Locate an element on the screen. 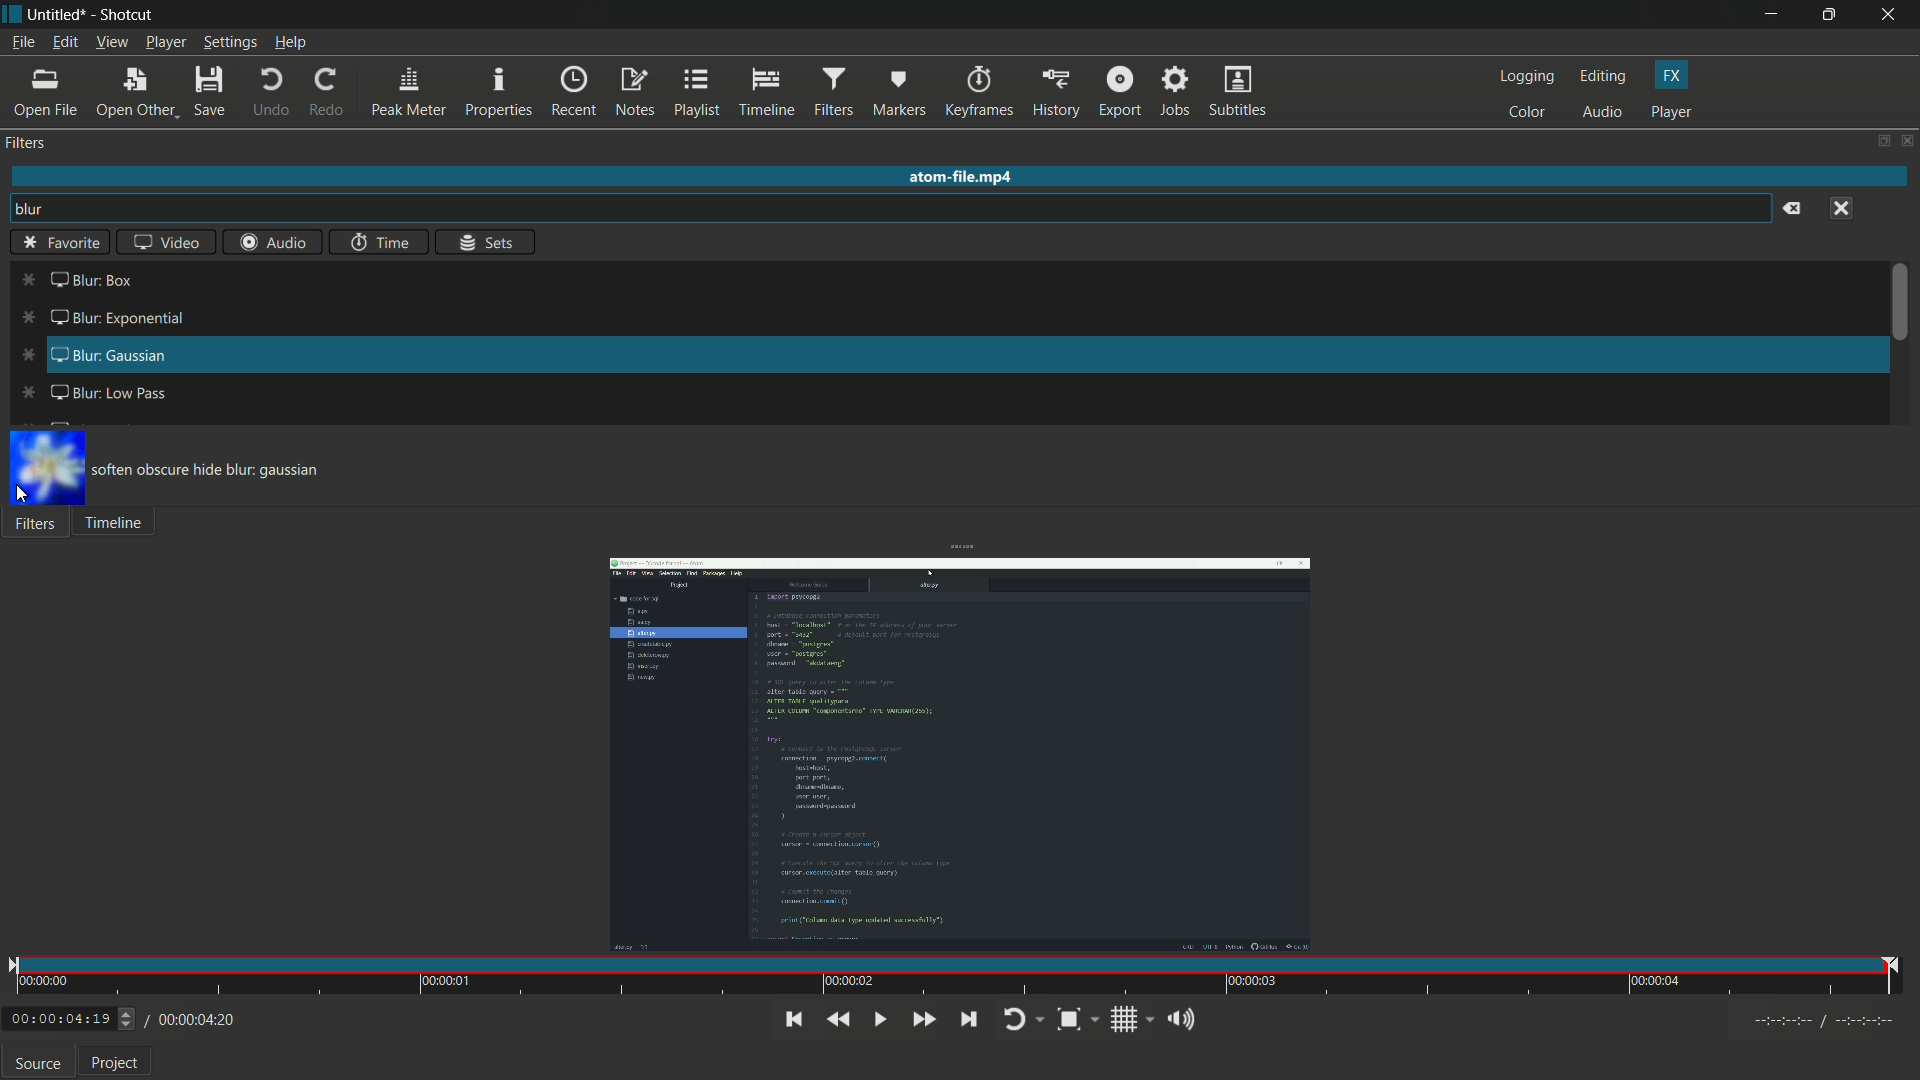 The image size is (1920, 1080). atom-file.mp4 (file name) is located at coordinates (961, 174).